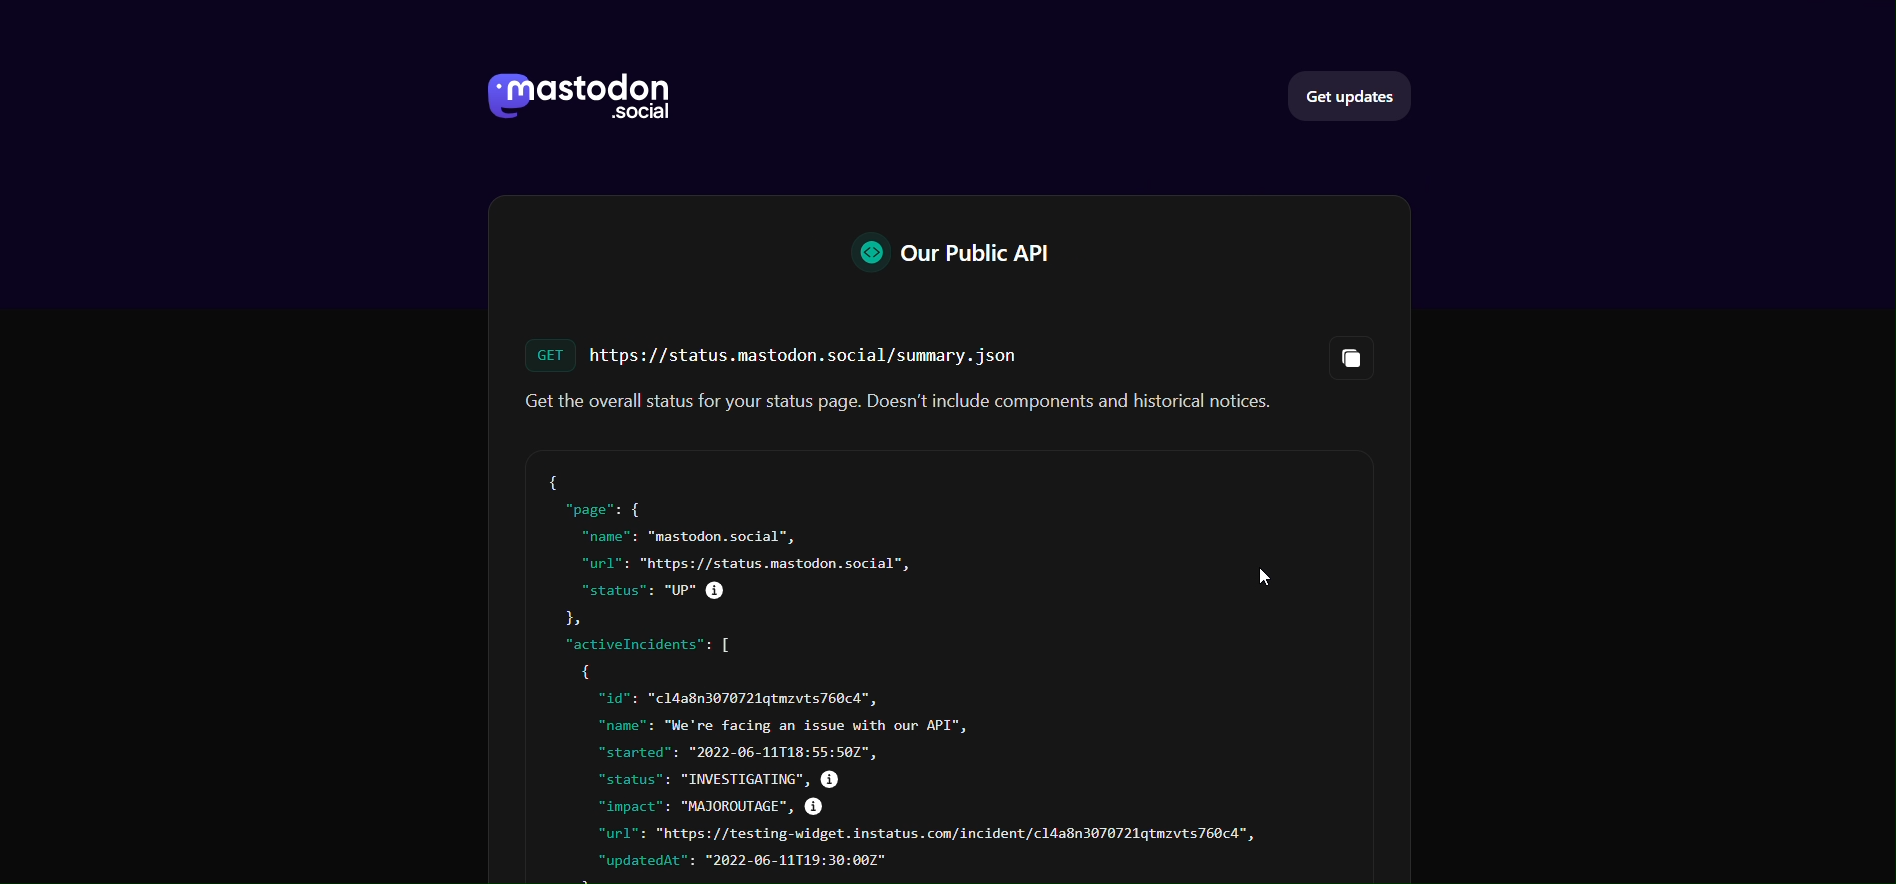  I want to click on LOGO, so click(596, 97).